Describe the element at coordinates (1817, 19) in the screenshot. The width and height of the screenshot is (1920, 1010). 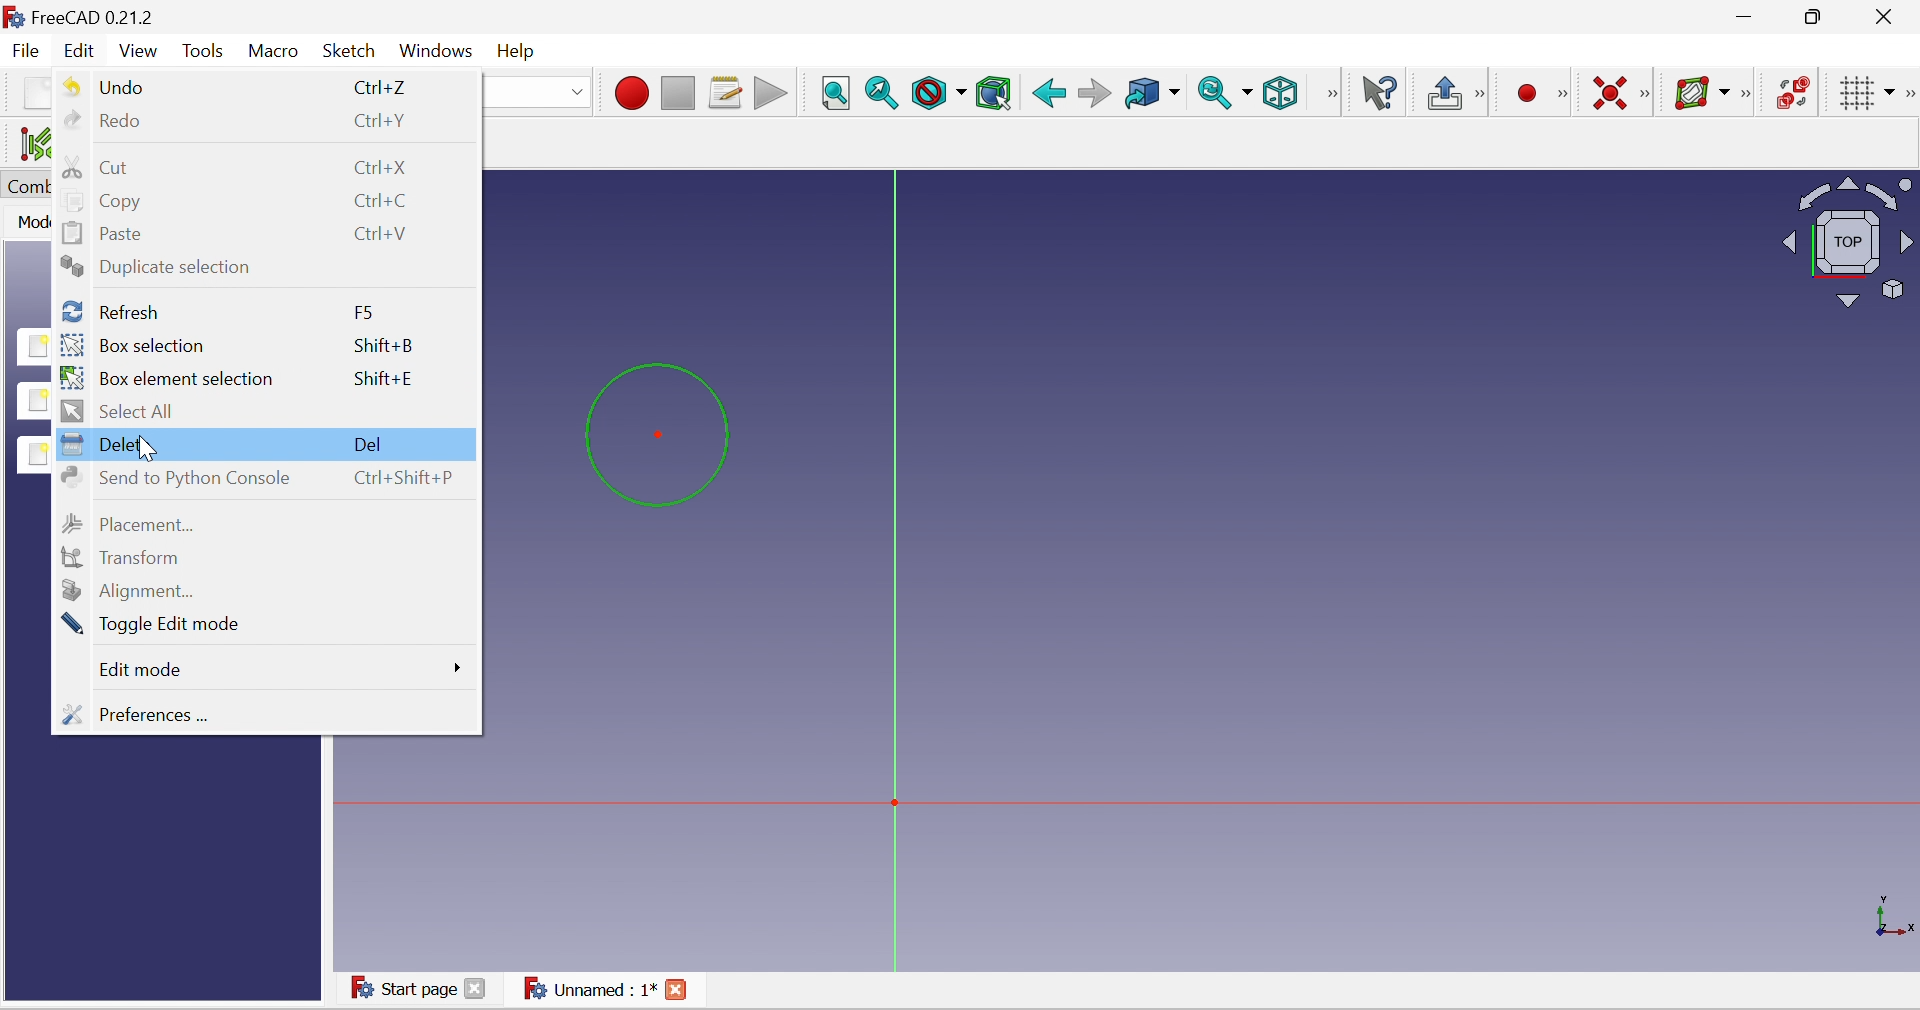
I see `Restore down` at that location.